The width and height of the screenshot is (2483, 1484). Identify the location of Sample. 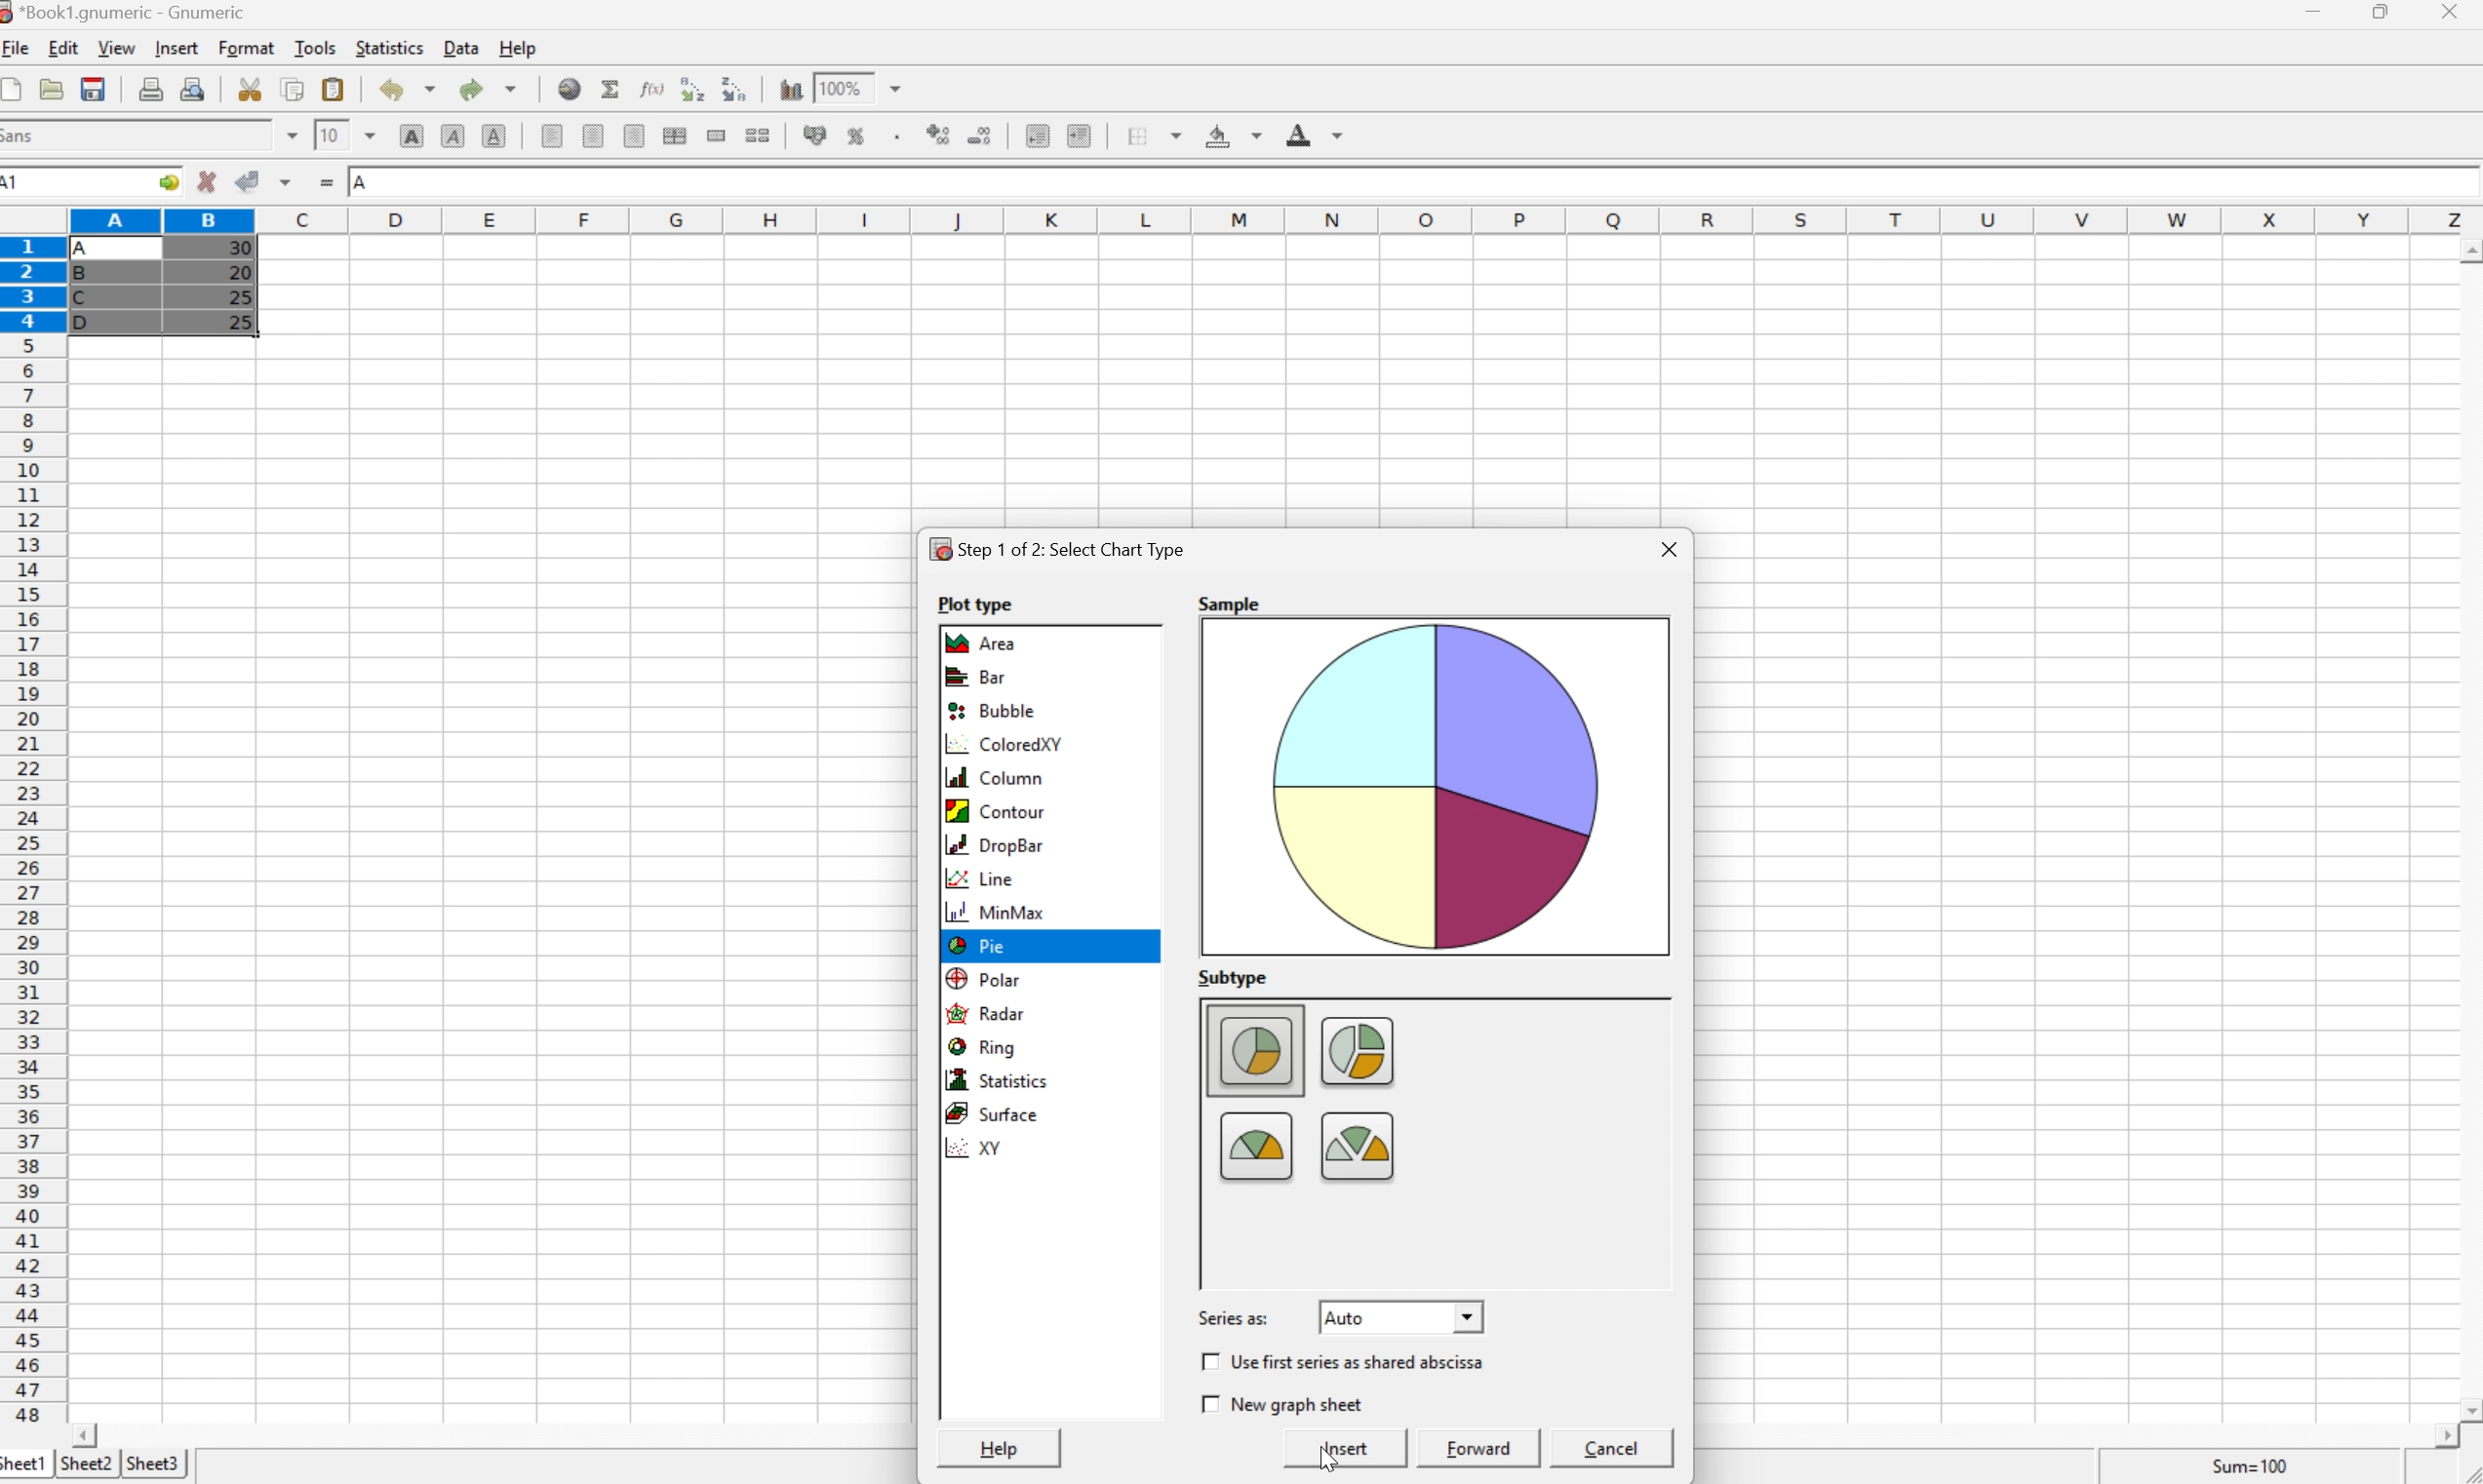
(1232, 602).